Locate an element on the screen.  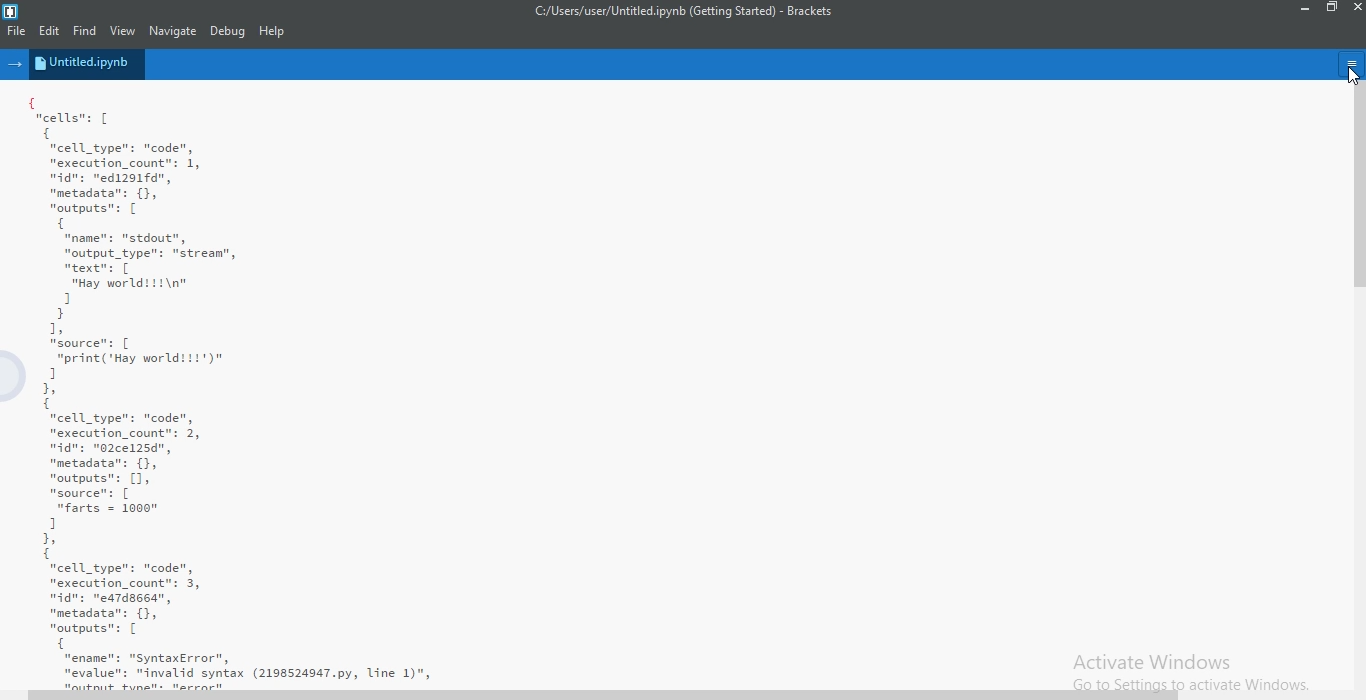
Find is located at coordinates (89, 31).